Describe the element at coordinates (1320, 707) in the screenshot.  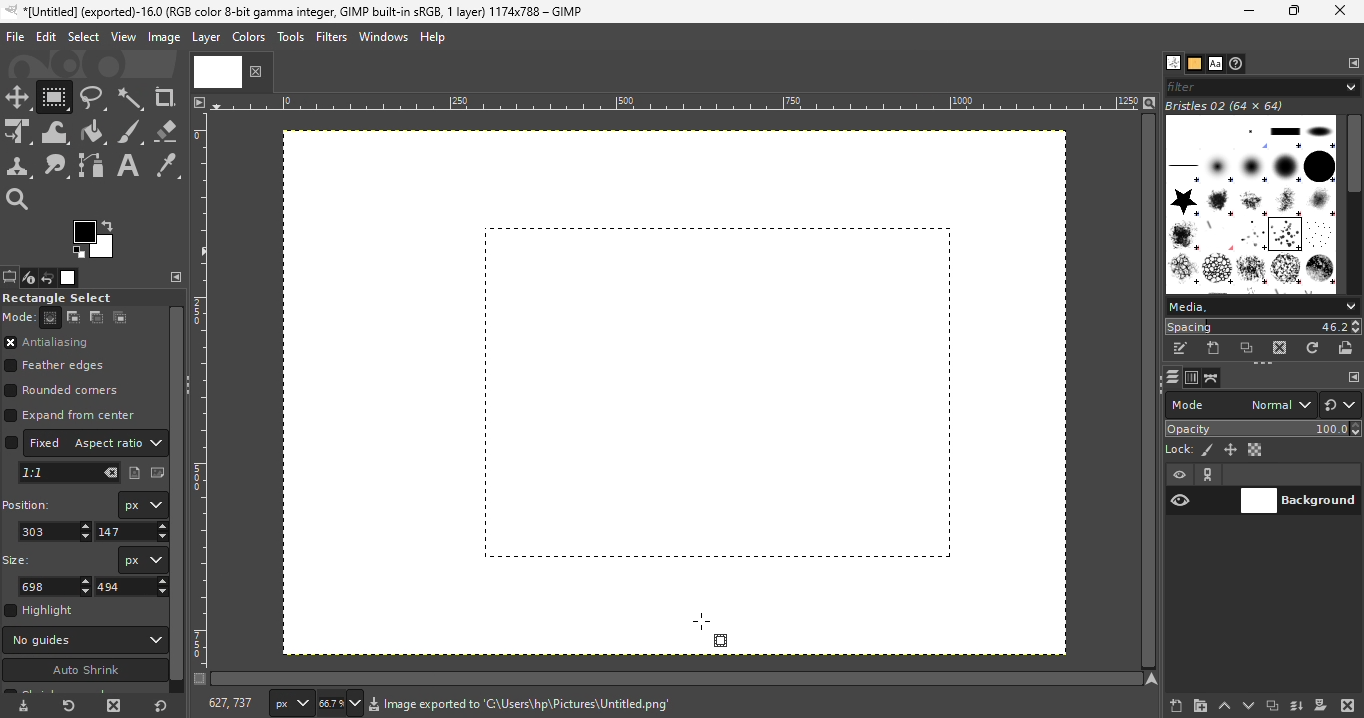
I see `Apply the effect of the layer mask and remove it` at that location.